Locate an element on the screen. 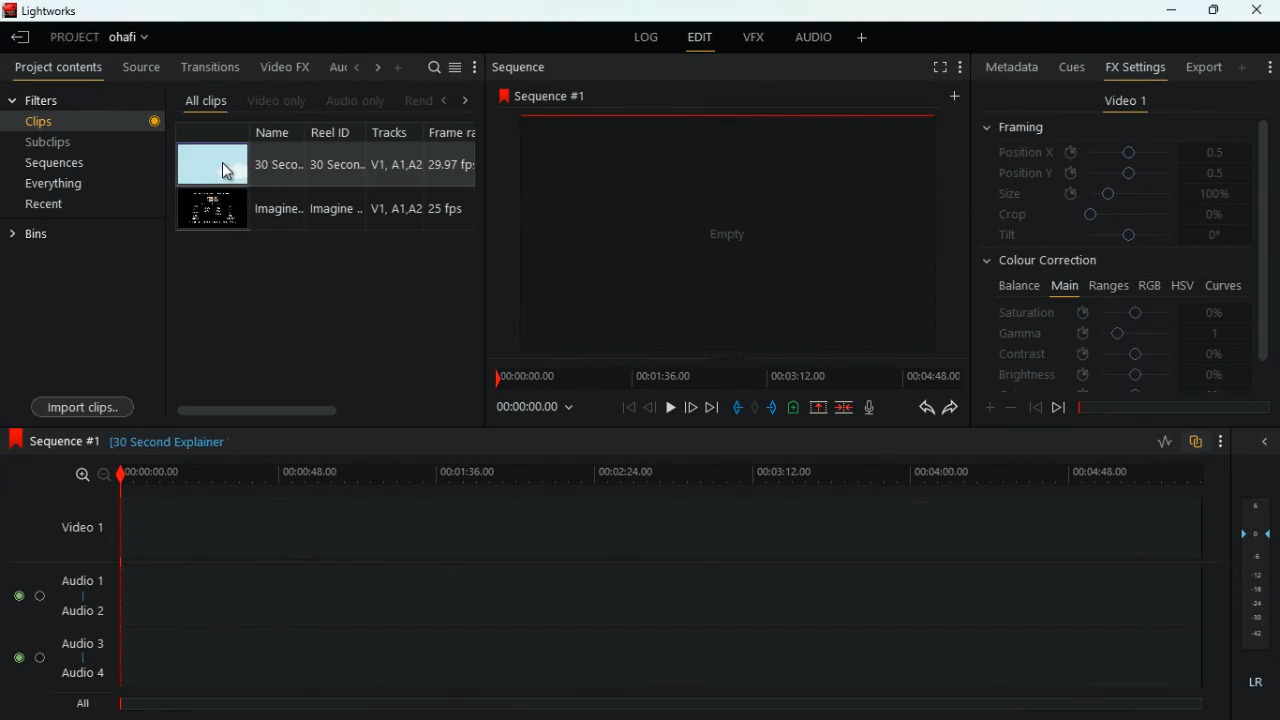 Image resolution: width=1280 pixels, height=720 pixels. audio 3 is located at coordinates (77, 642).